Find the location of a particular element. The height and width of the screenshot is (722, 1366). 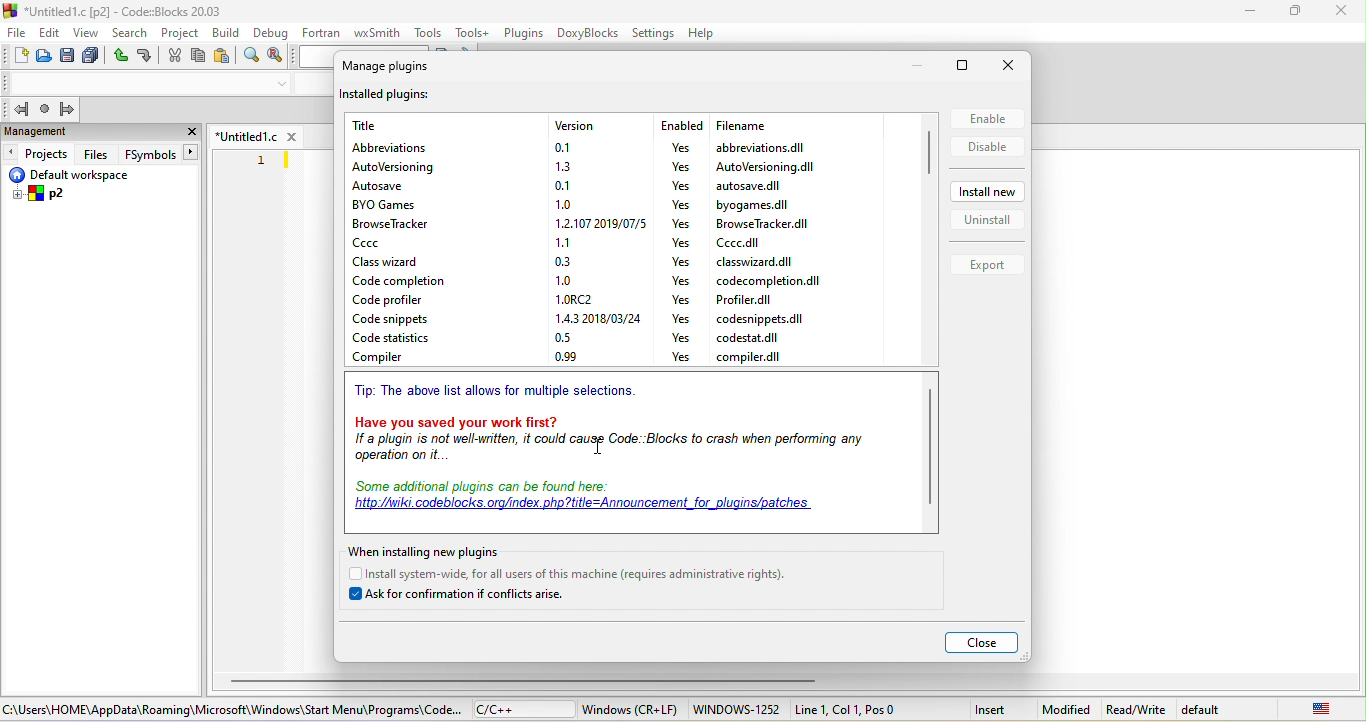

fsymbols is located at coordinates (148, 154).